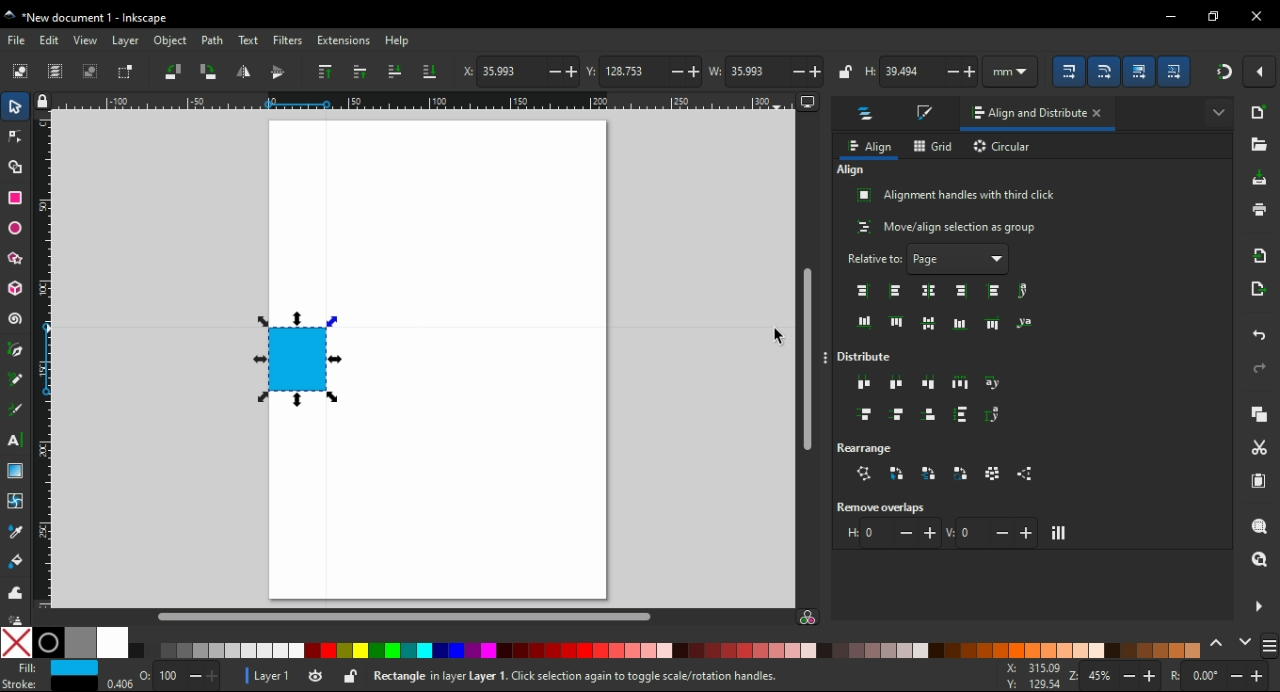 This screenshot has height=692, width=1280. Describe the element at coordinates (1261, 287) in the screenshot. I see `open export` at that location.